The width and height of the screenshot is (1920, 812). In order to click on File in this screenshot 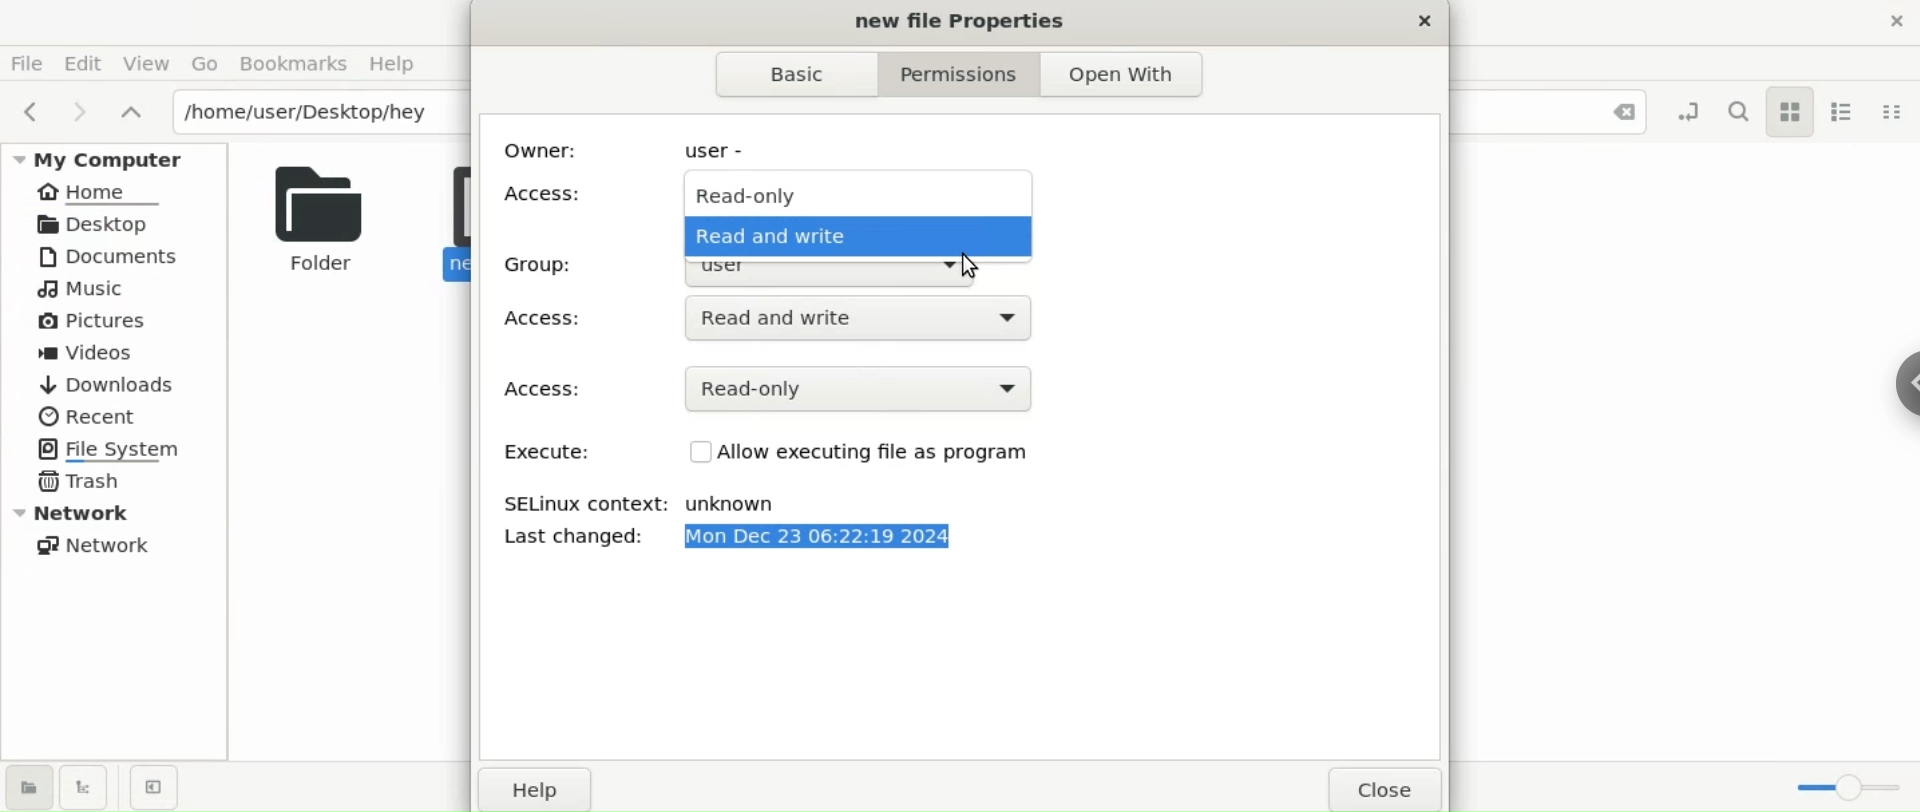, I will do `click(27, 64)`.